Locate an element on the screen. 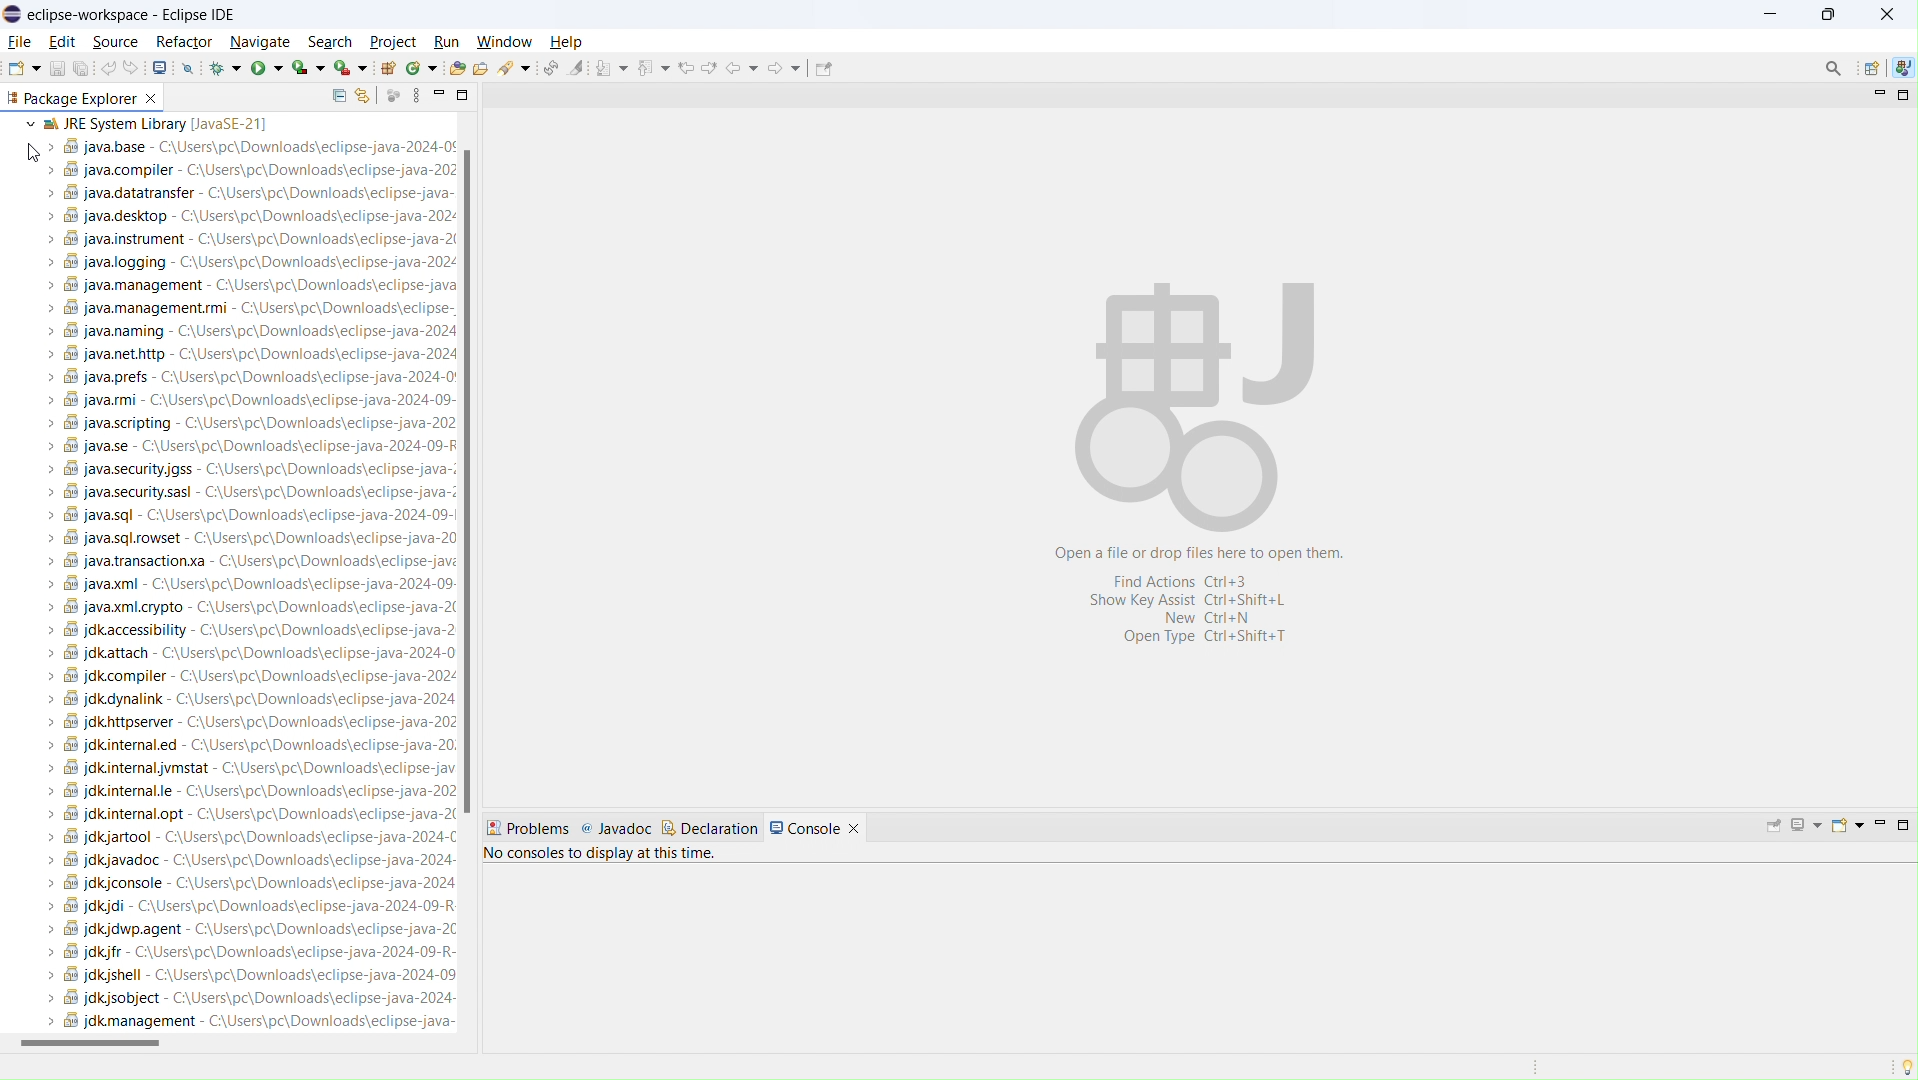 Image resolution: width=1918 pixels, height=1080 pixels. Expand is located at coordinates (24, 124).